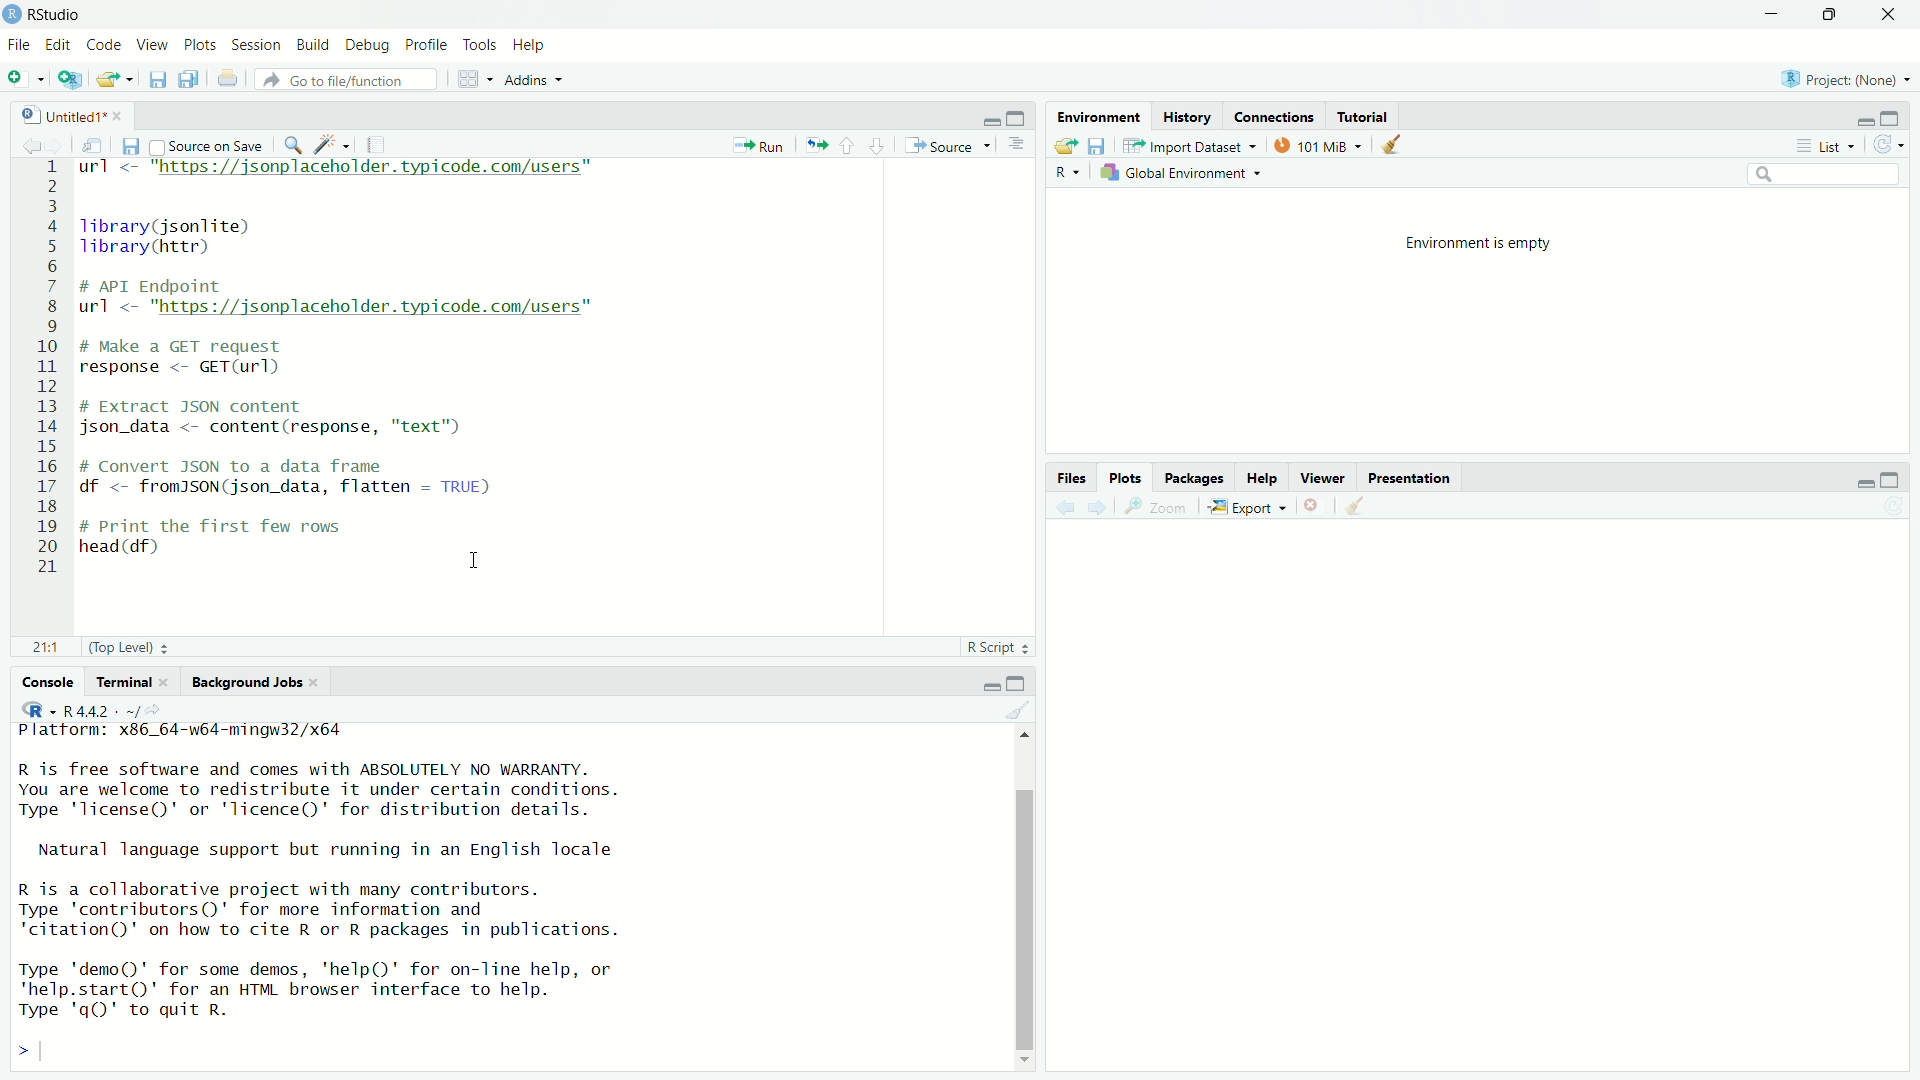 The image size is (1920, 1080). What do you see at coordinates (481, 46) in the screenshot?
I see `Tools` at bounding box center [481, 46].